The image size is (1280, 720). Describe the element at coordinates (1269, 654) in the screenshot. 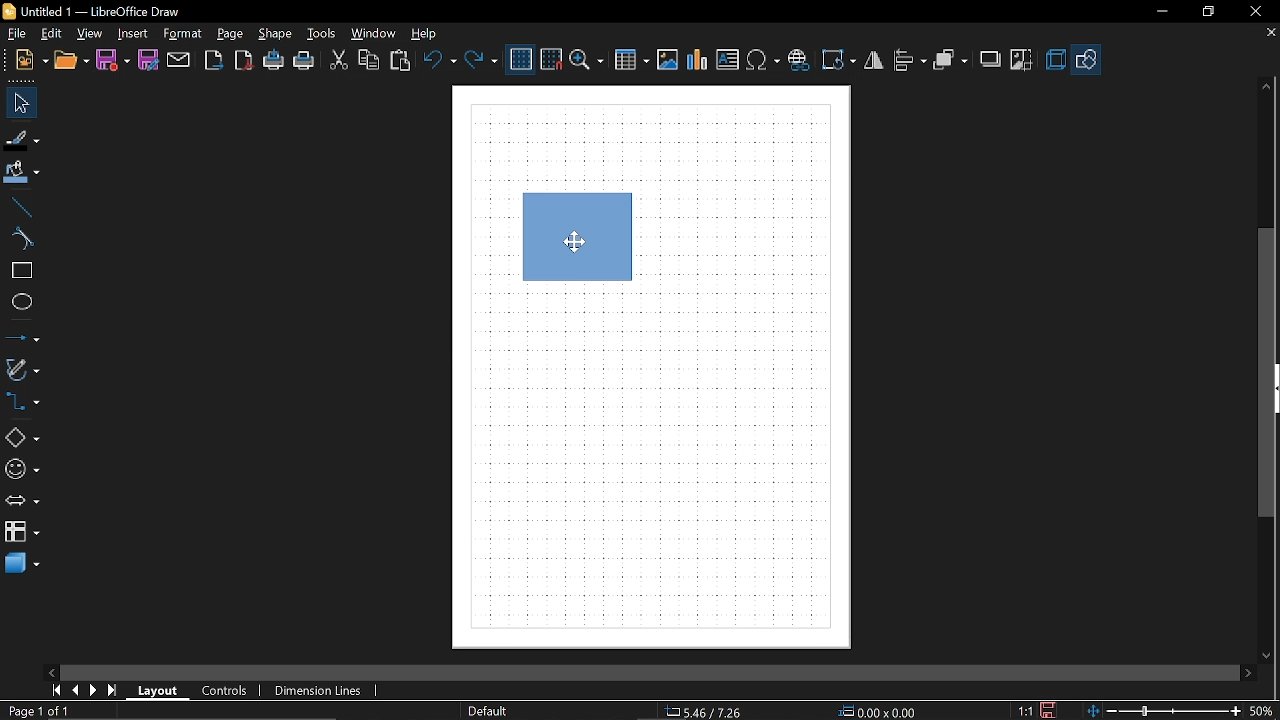

I see `Move down` at that location.